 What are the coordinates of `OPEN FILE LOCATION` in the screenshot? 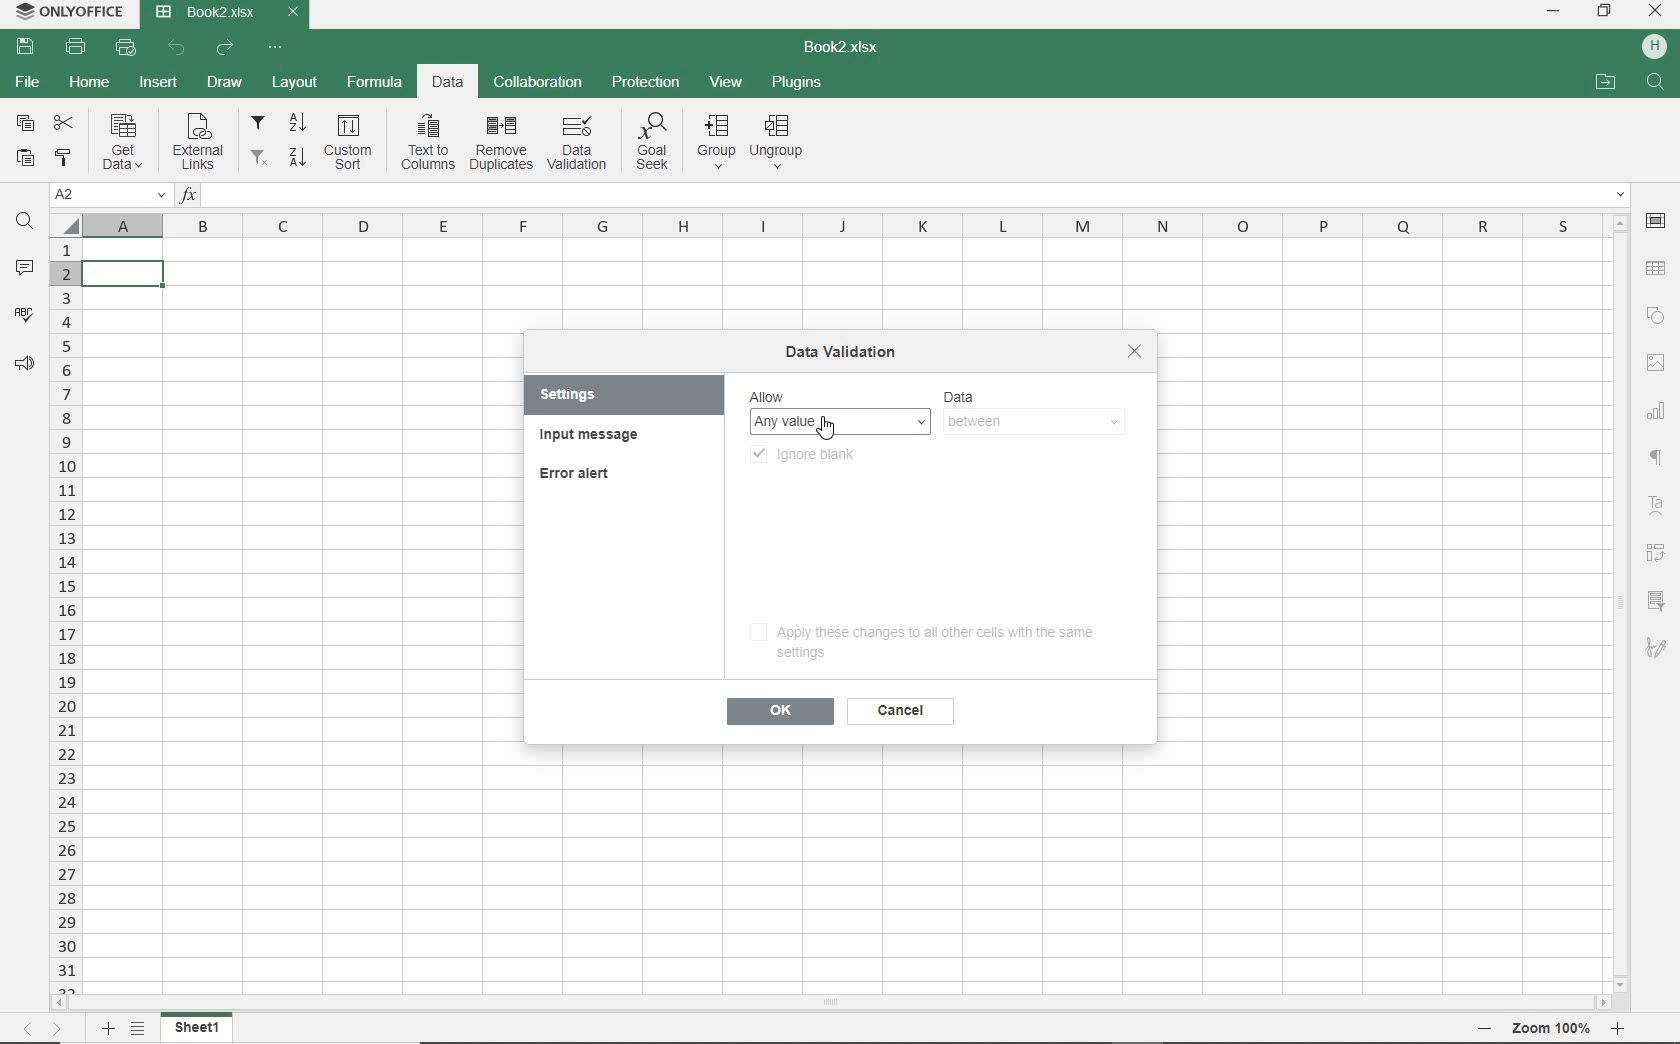 It's located at (1608, 82).